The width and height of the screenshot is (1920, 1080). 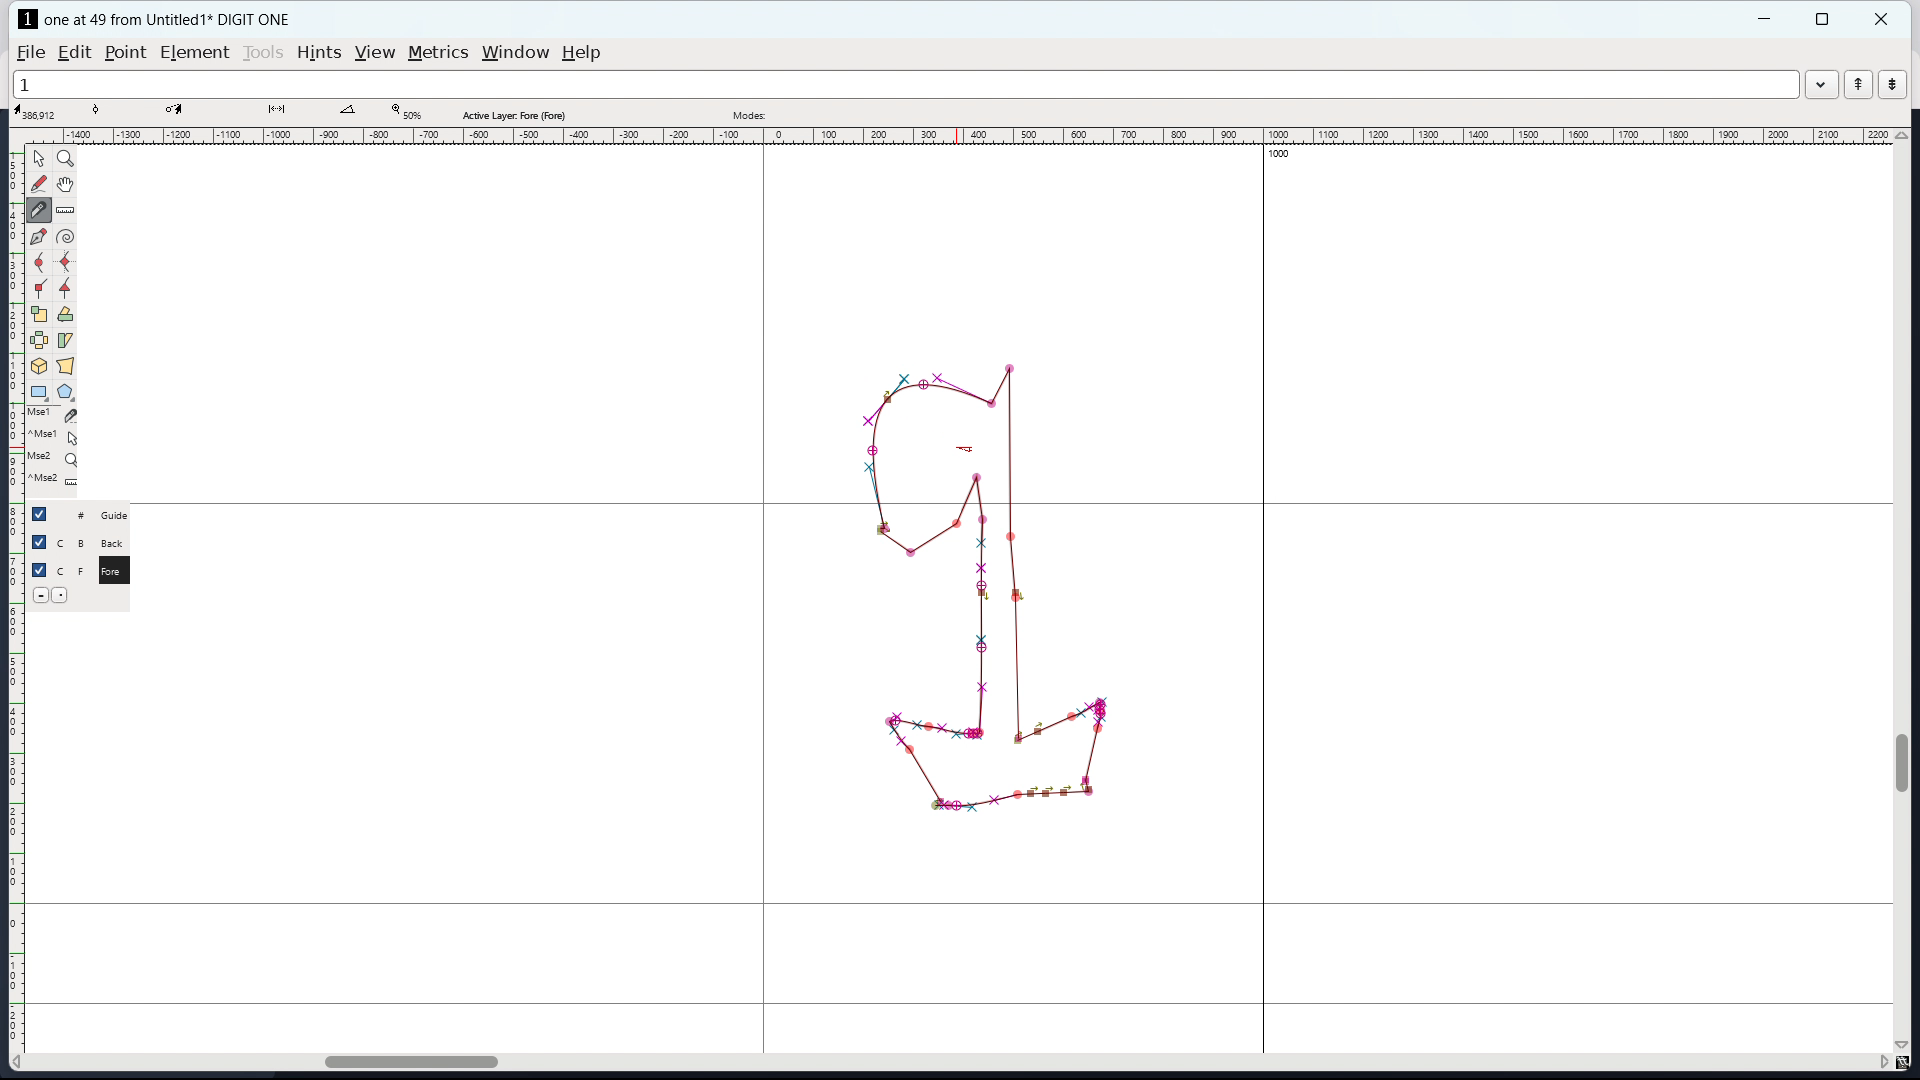 What do you see at coordinates (1767, 19) in the screenshot?
I see `minimize` at bounding box center [1767, 19].